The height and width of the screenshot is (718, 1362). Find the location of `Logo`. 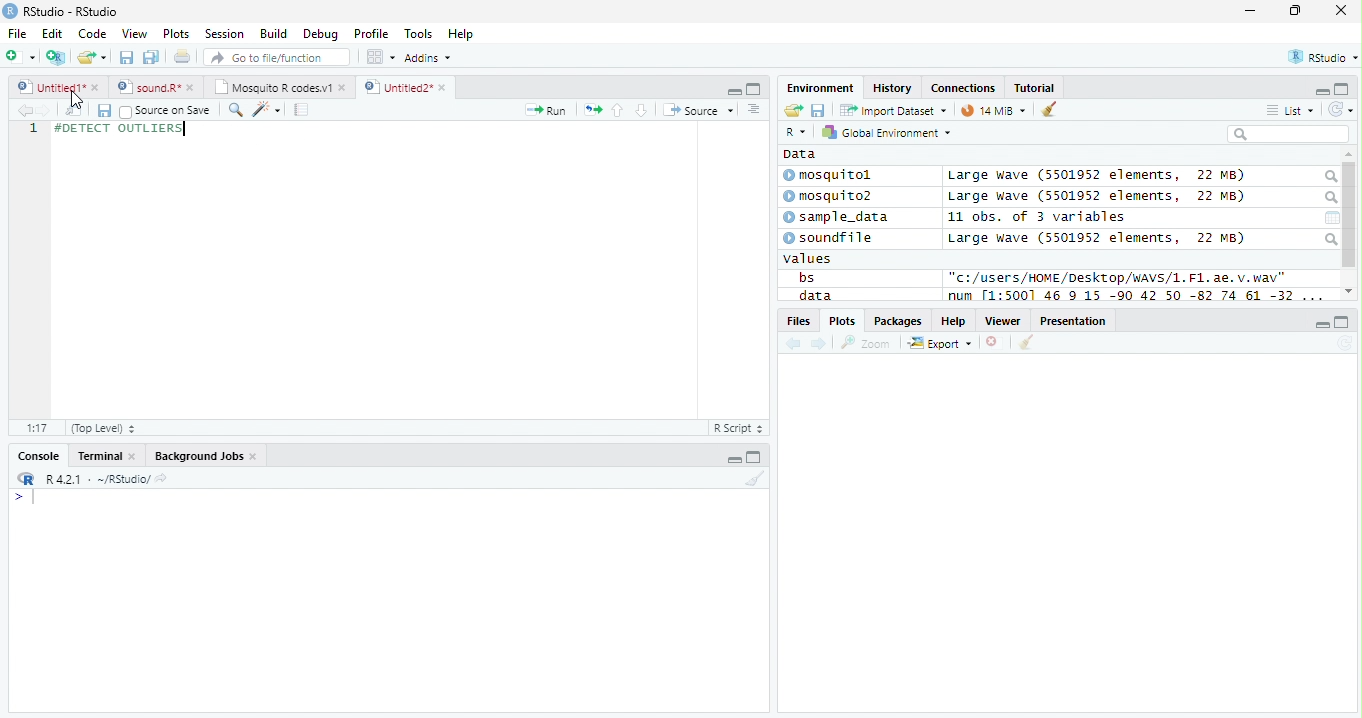

Logo is located at coordinates (11, 11).